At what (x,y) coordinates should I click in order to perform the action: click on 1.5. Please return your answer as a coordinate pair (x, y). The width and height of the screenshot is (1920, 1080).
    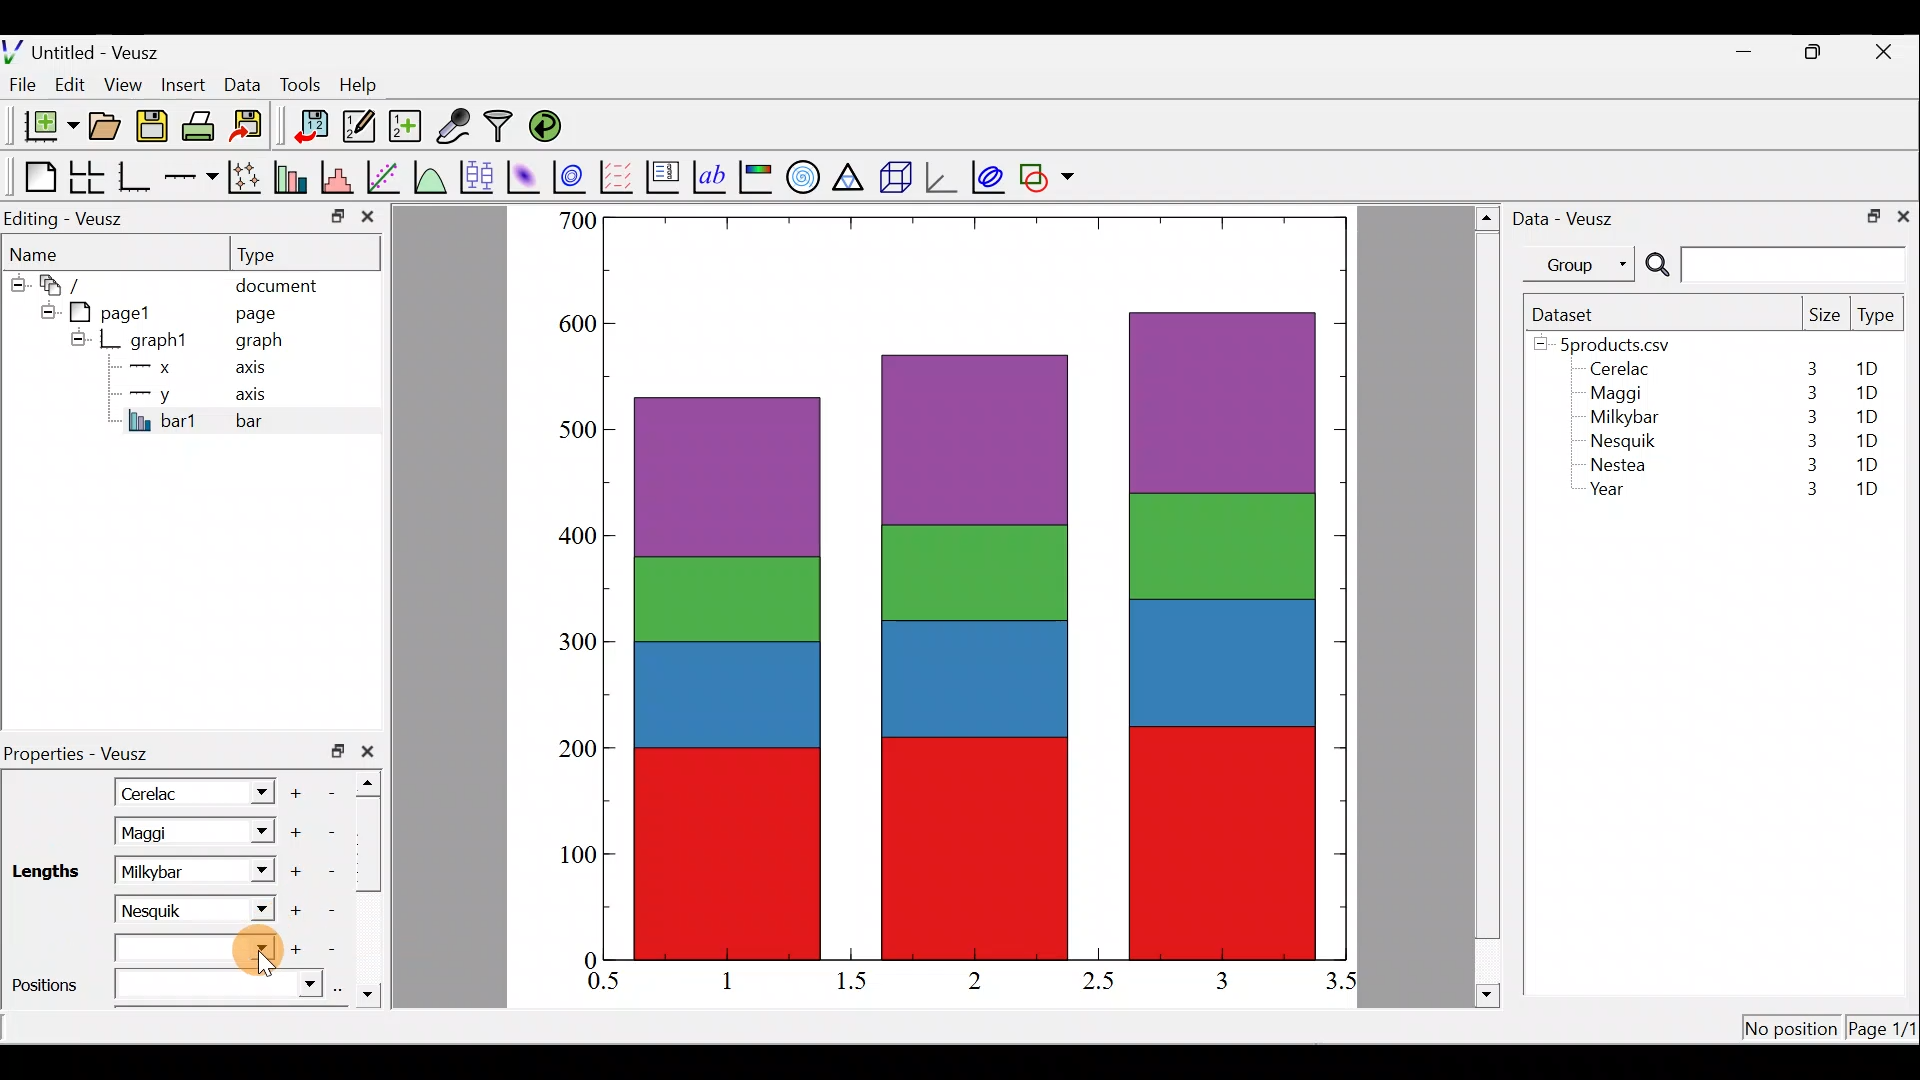
    Looking at the image, I should click on (856, 982).